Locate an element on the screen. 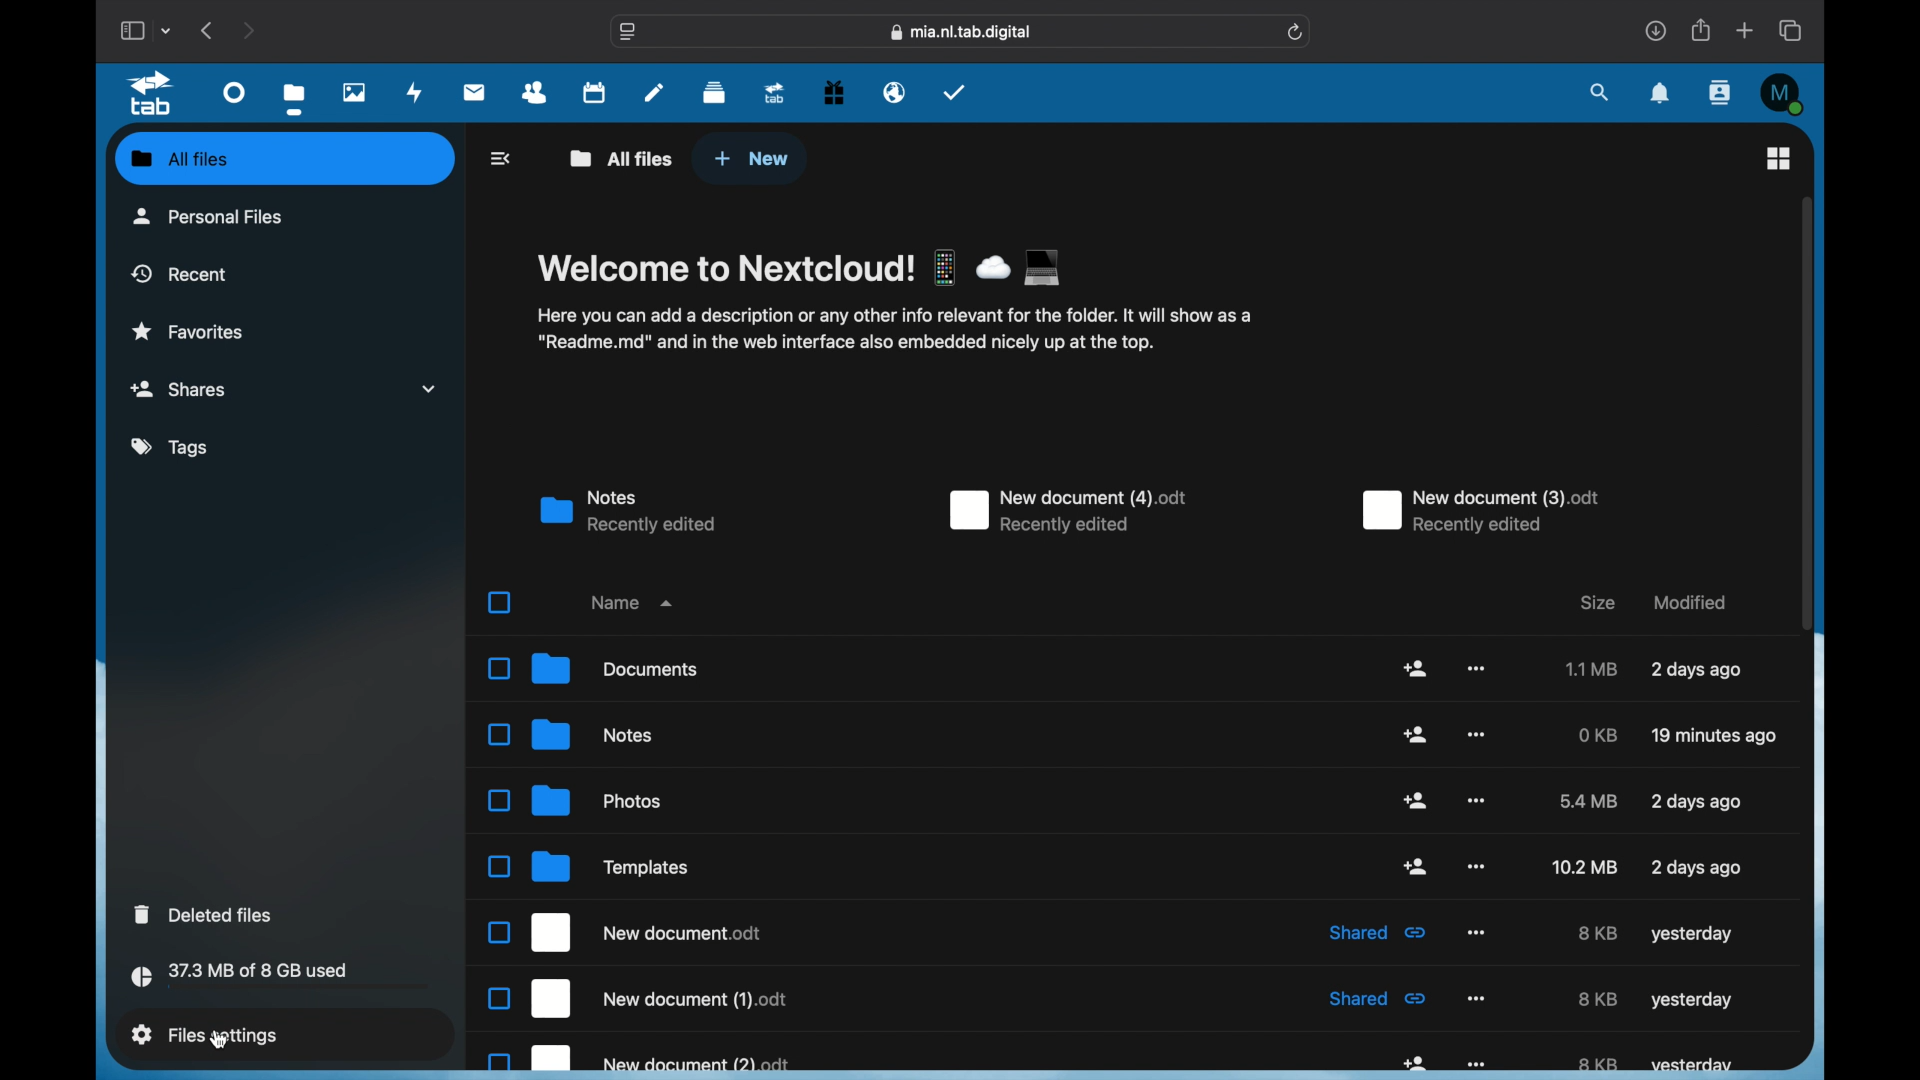 The width and height of the screenshot is (1920, 1080). modified is located at coordinates (1715, 737).